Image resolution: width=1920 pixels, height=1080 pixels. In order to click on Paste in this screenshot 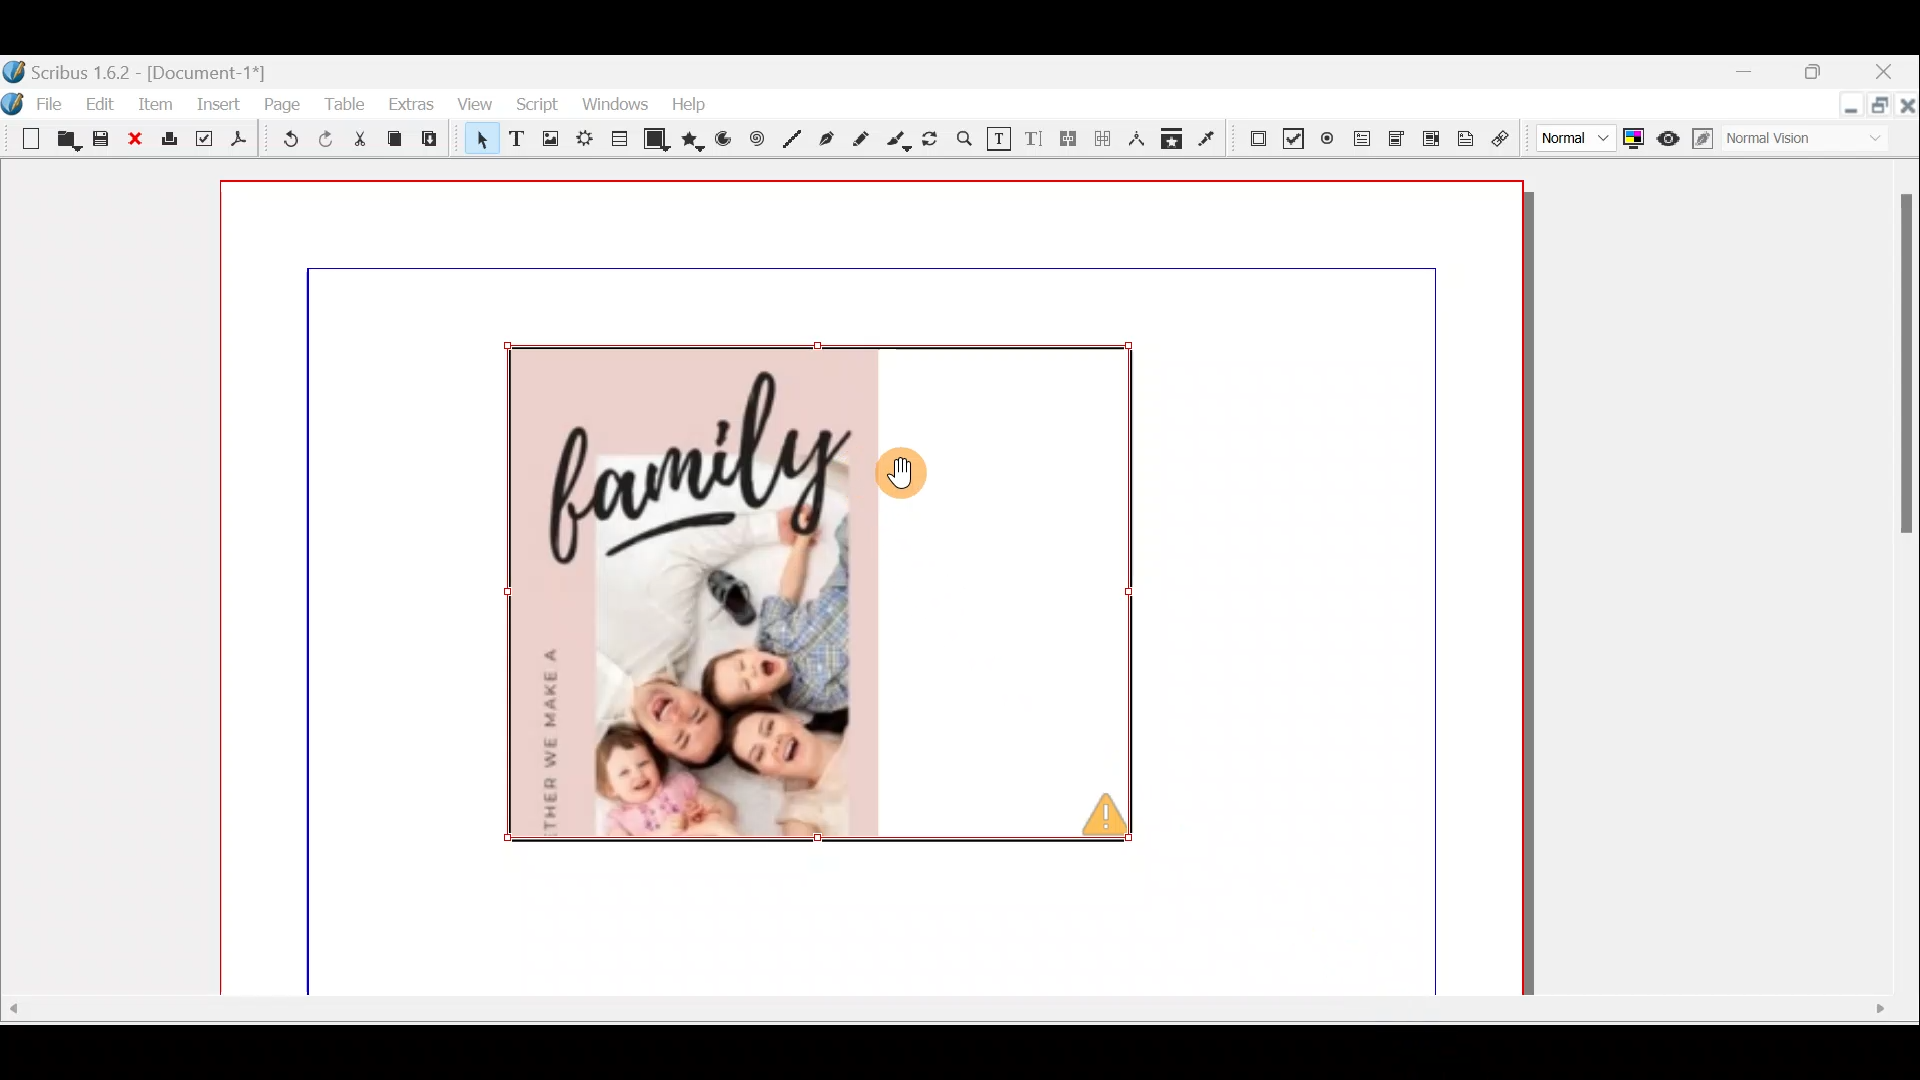, I will do `click(434, 141)`.